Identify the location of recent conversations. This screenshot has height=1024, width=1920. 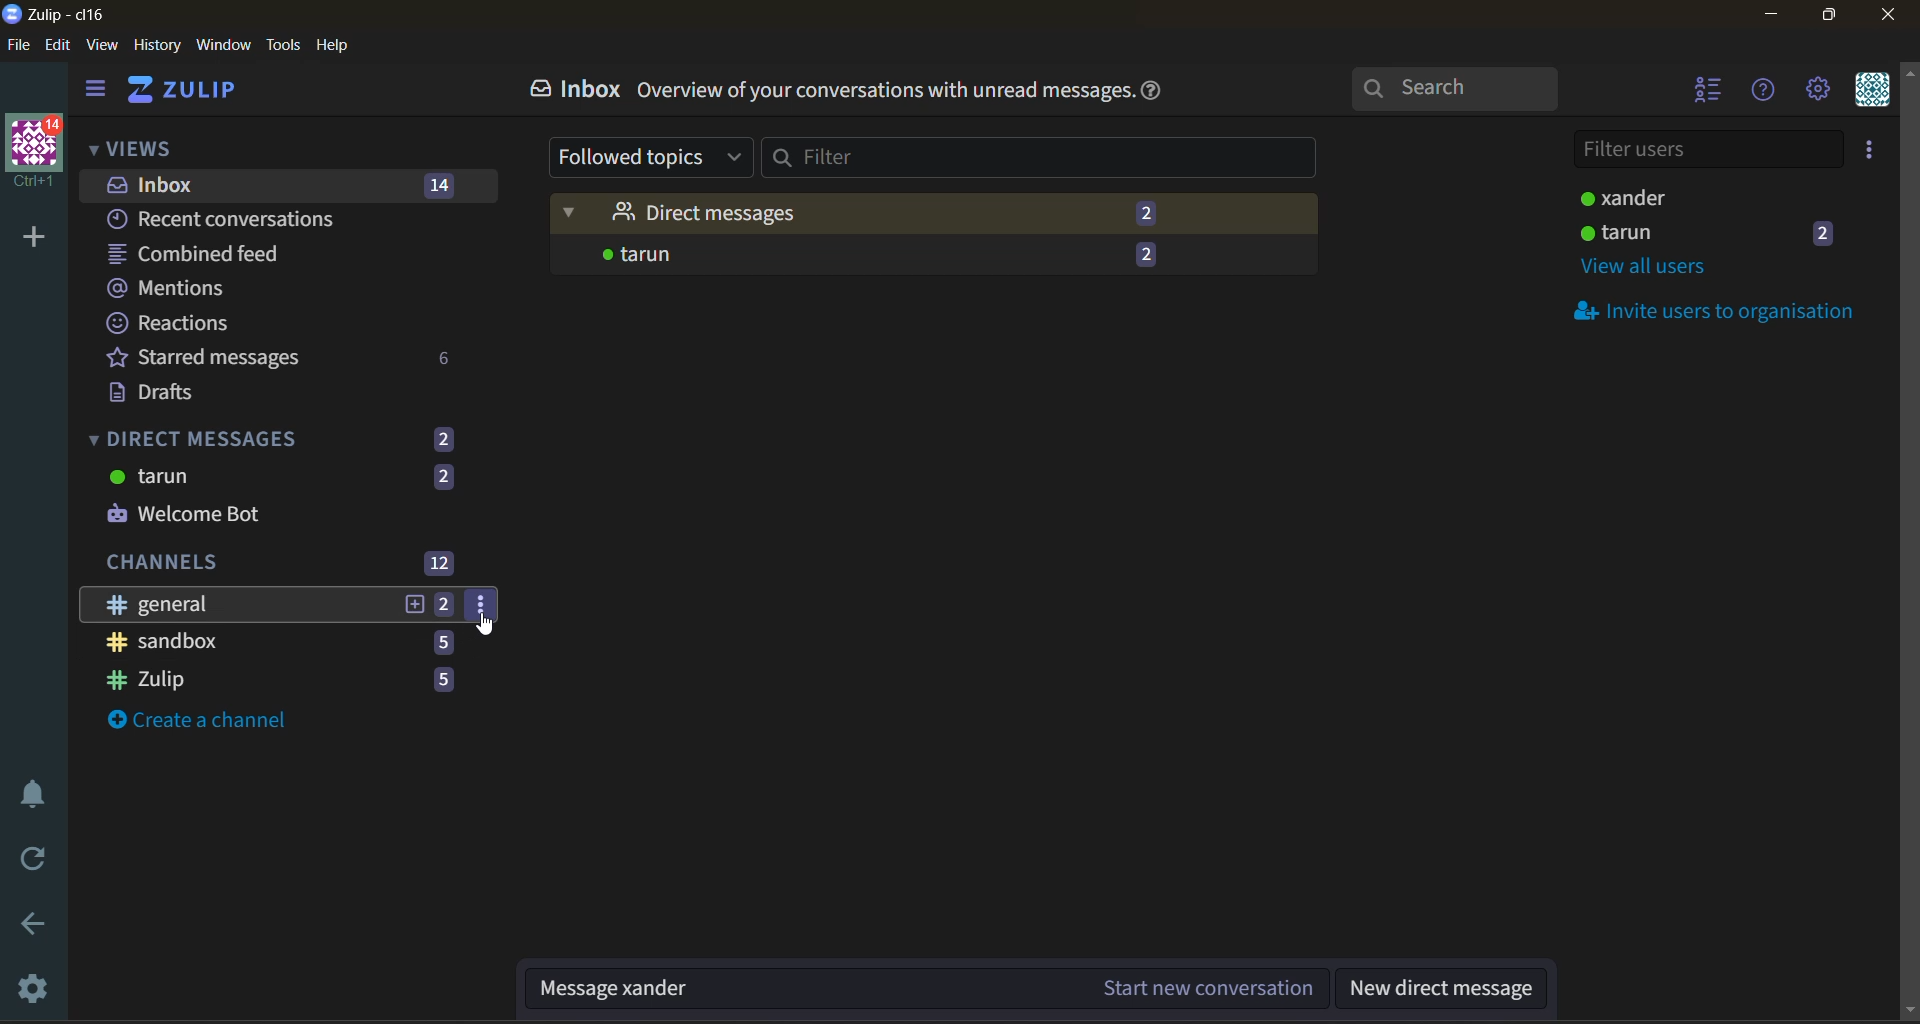
(244, 219).